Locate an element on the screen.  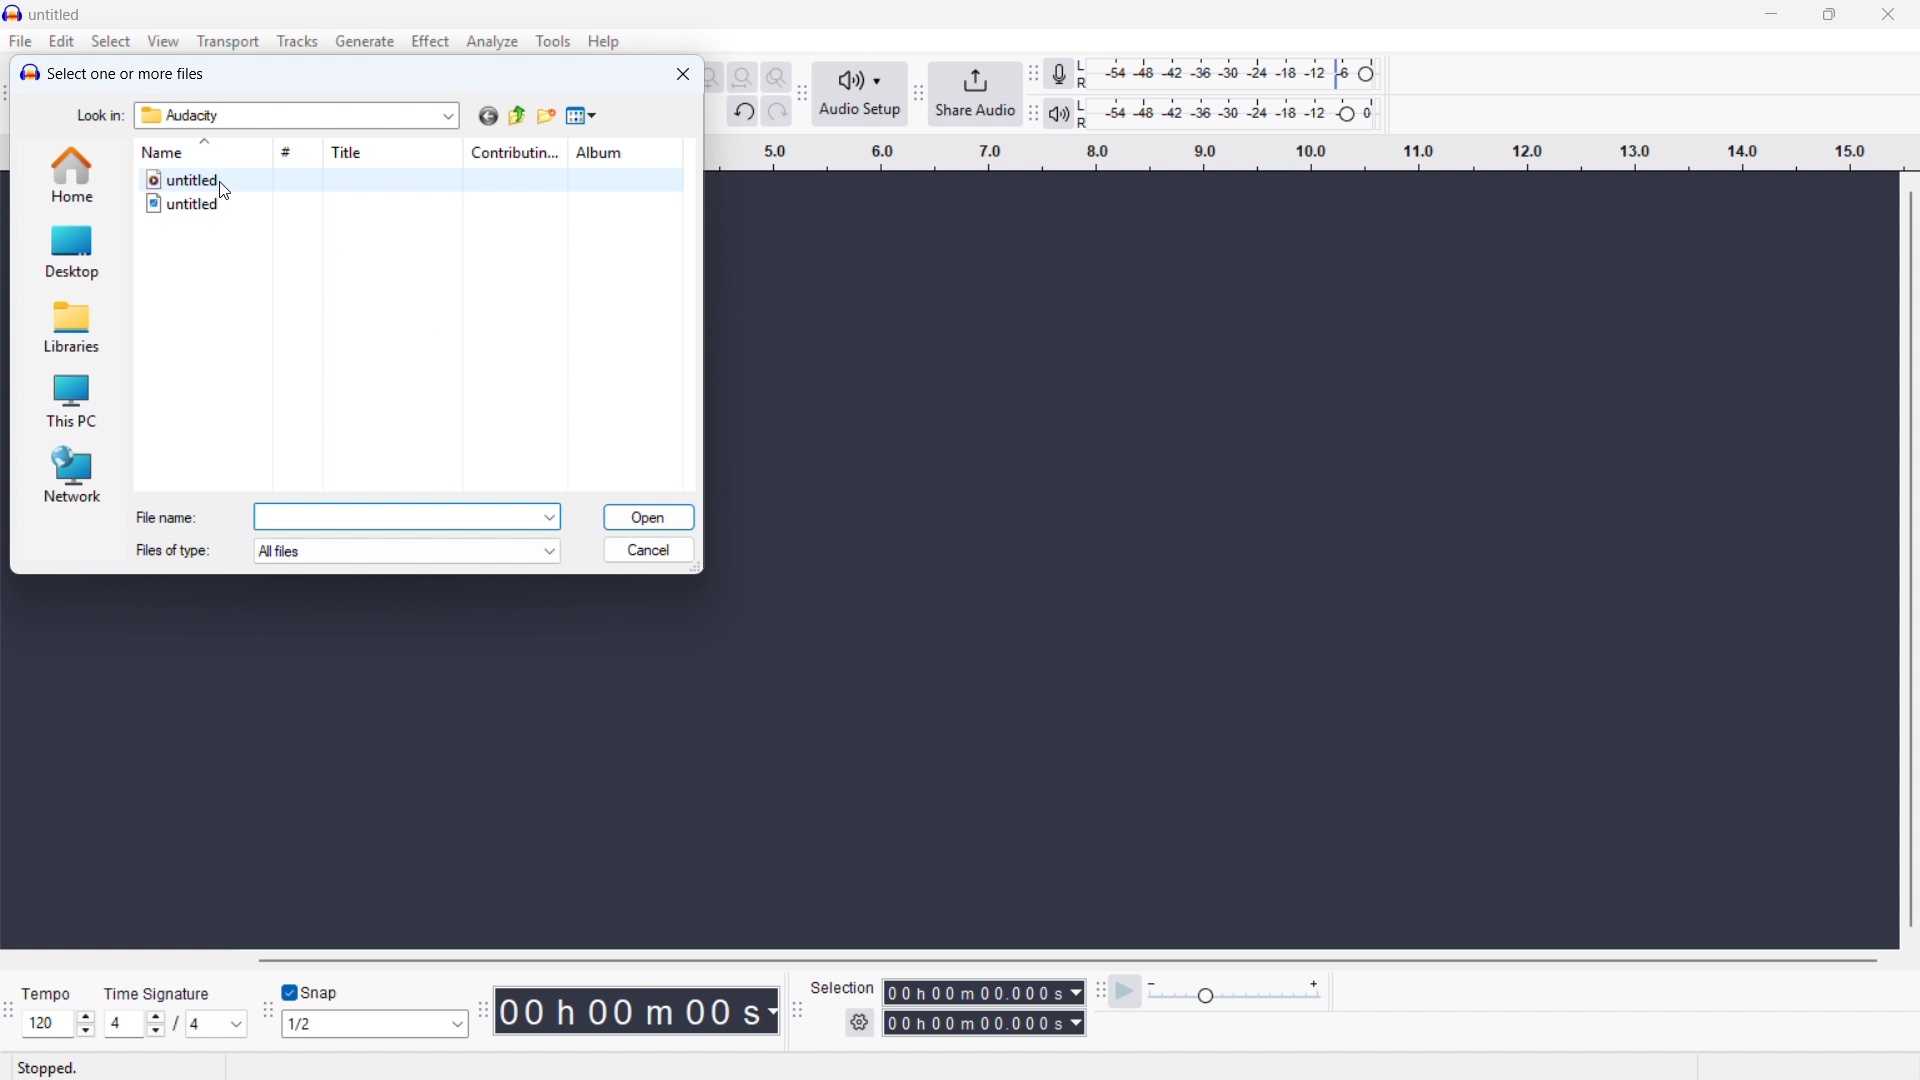
Toggle zoom  is located at coordinates (775, 77).